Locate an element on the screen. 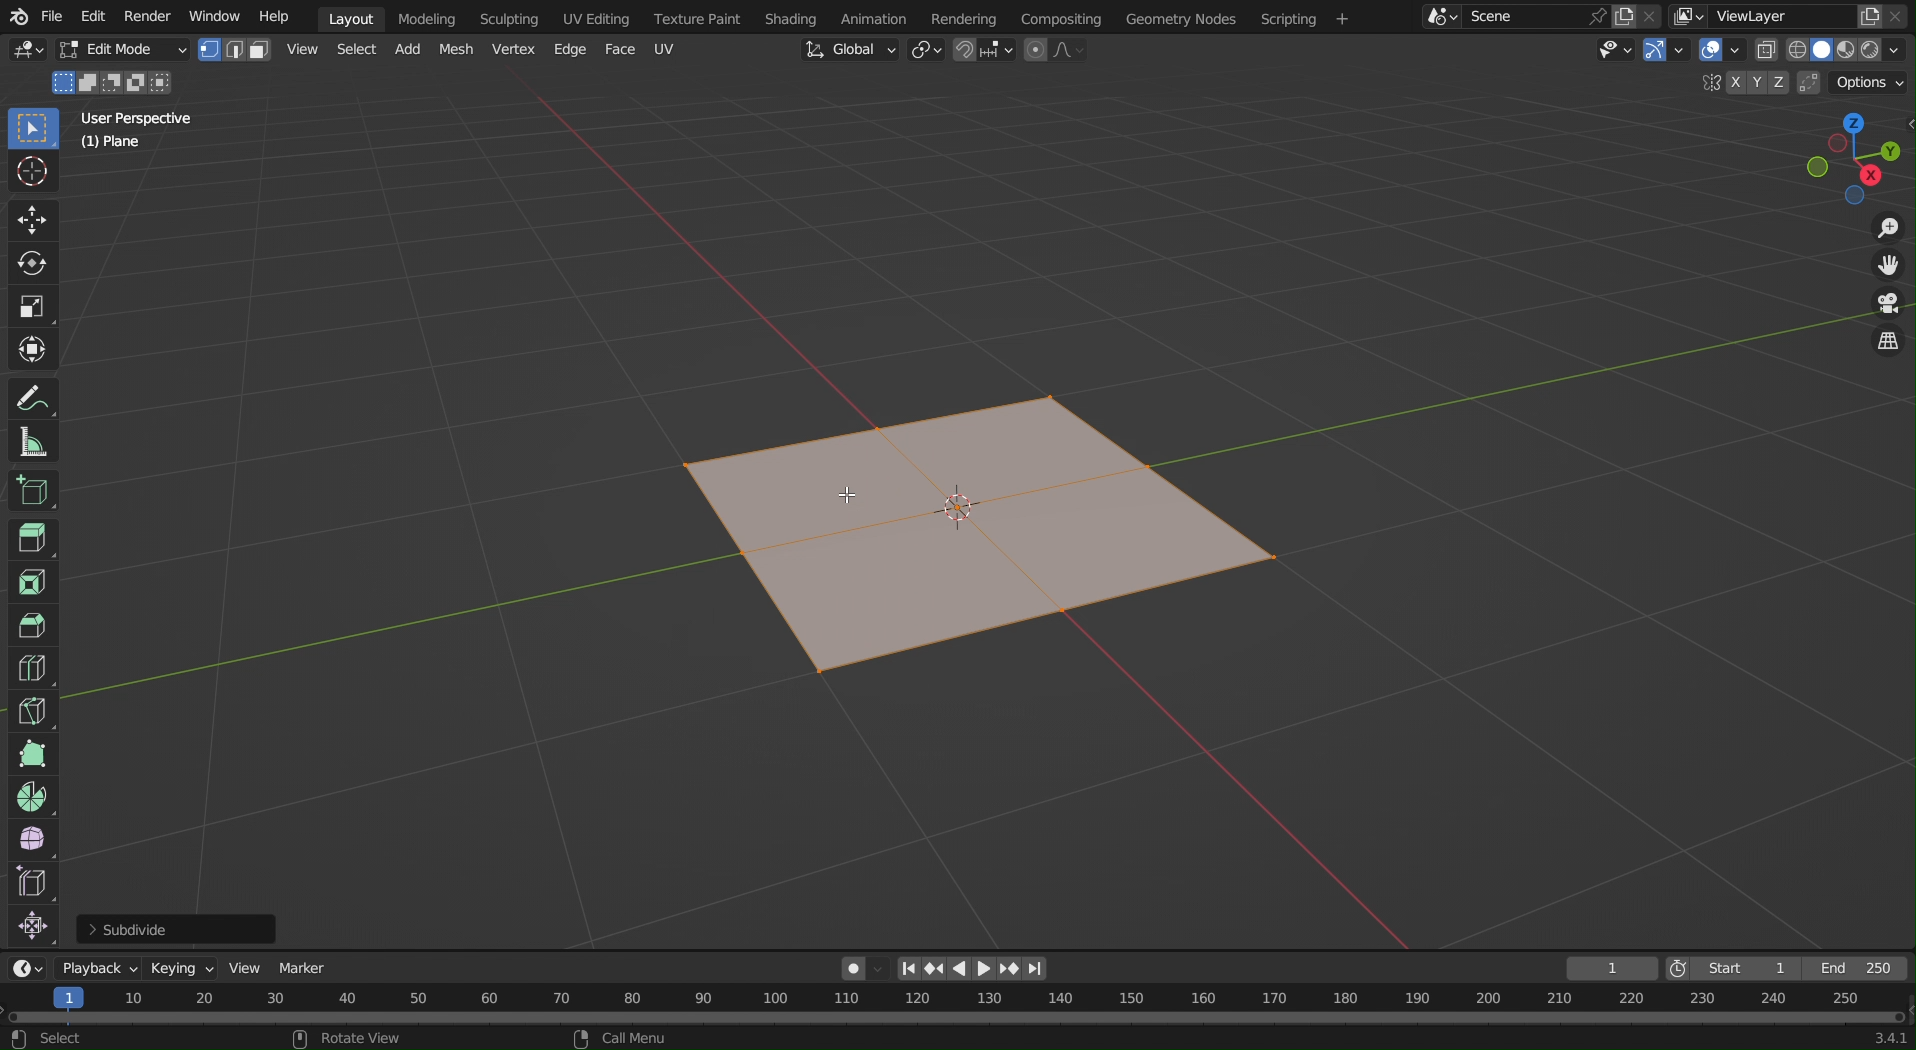  Auto Merge Vertice is located at coordinates (1806, 82).